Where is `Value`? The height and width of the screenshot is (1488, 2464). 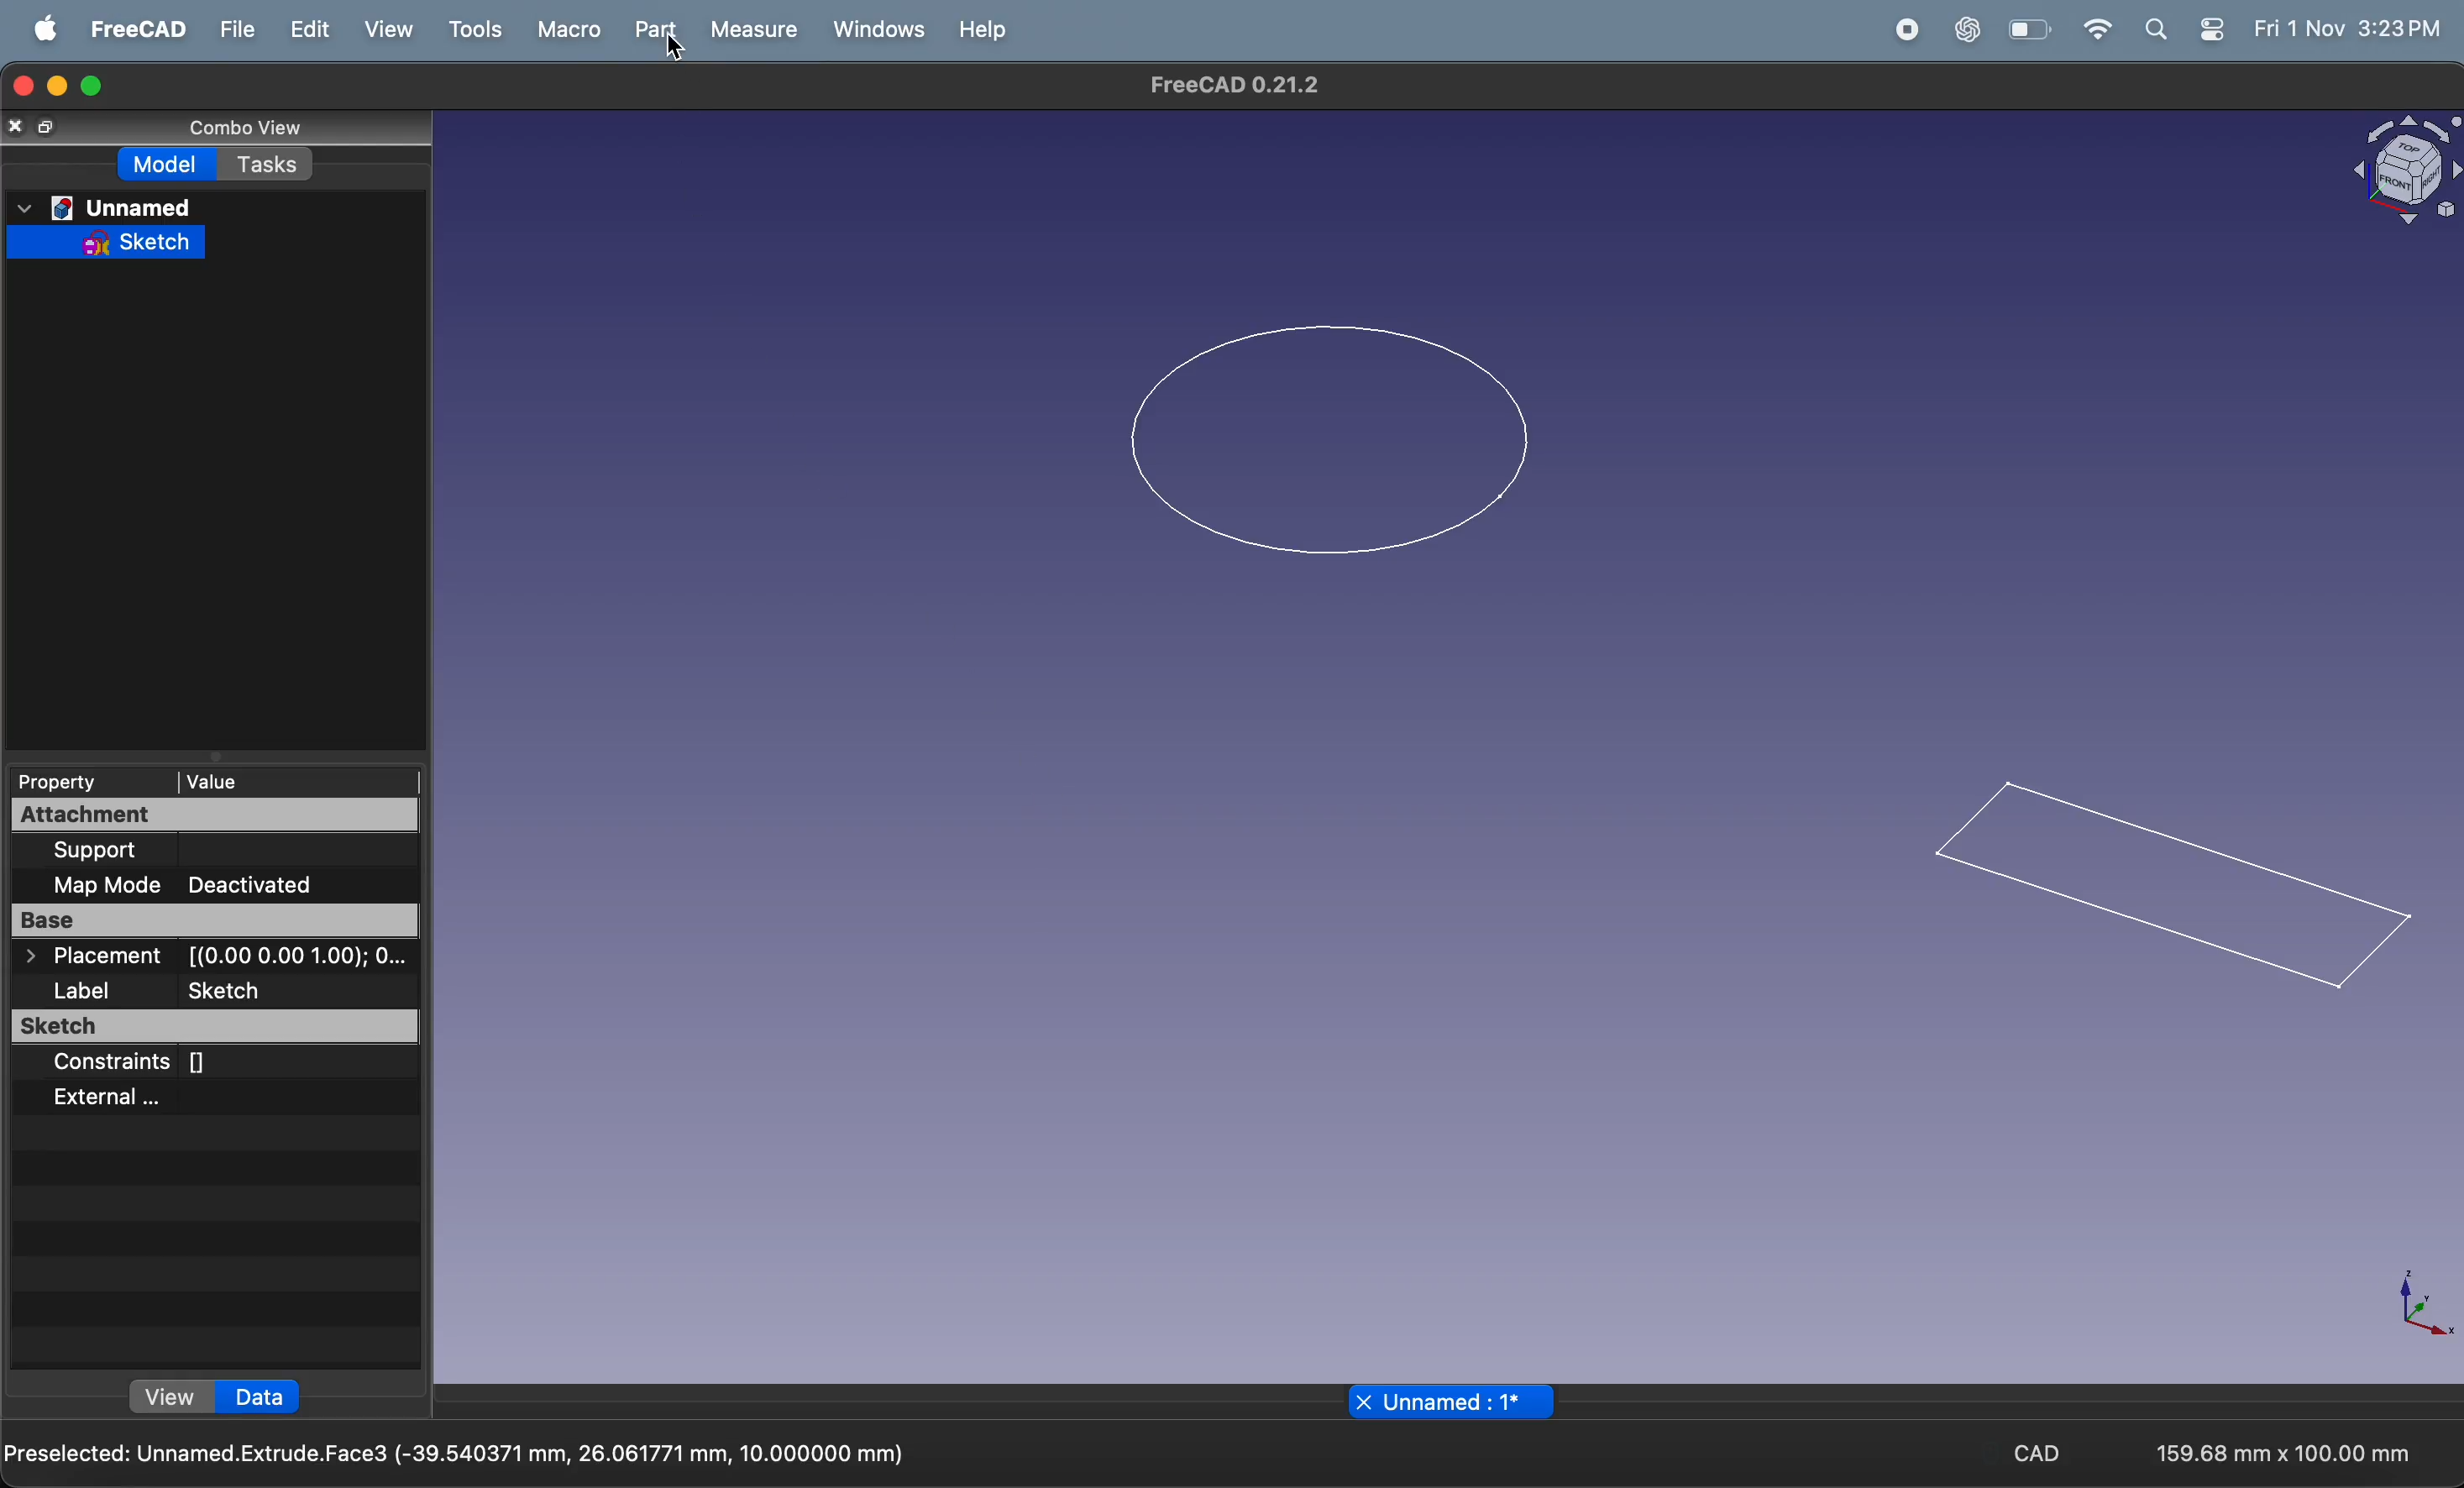 Value is located at coordinates (284, 783).